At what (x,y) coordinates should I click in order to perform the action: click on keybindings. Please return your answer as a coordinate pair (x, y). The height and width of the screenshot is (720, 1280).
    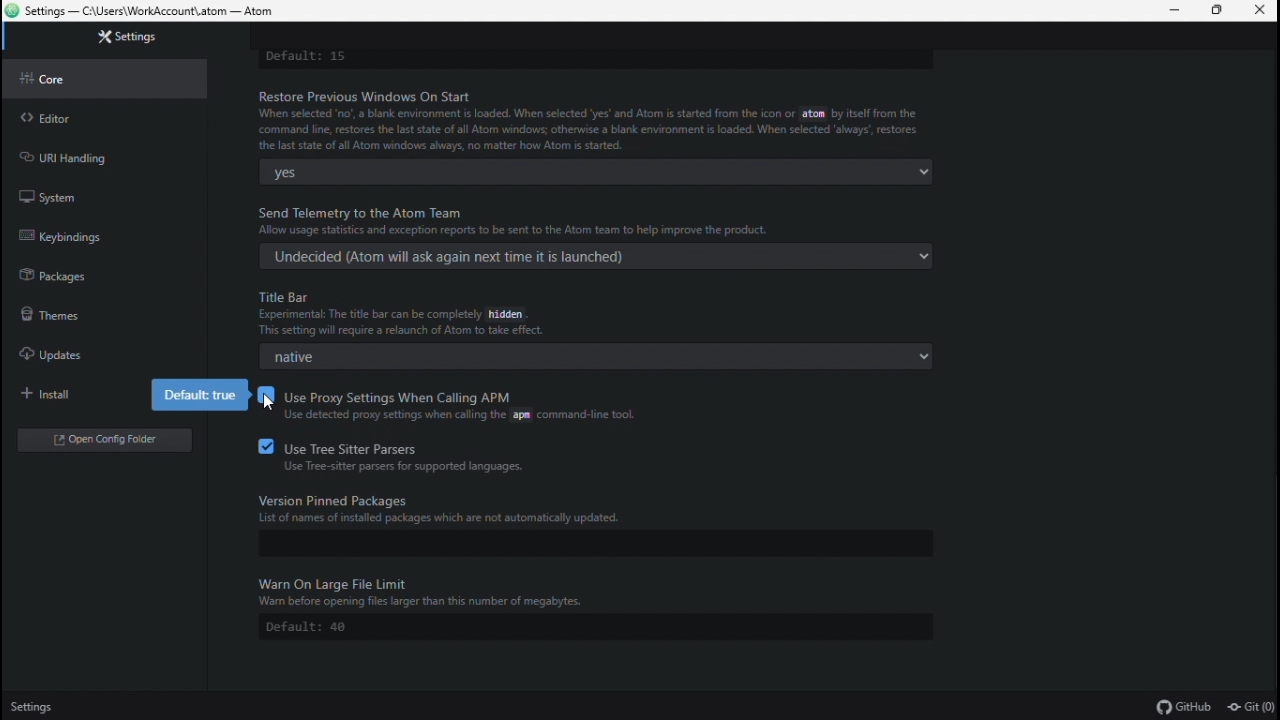
    Looking at the image, I should click on (84, 232).